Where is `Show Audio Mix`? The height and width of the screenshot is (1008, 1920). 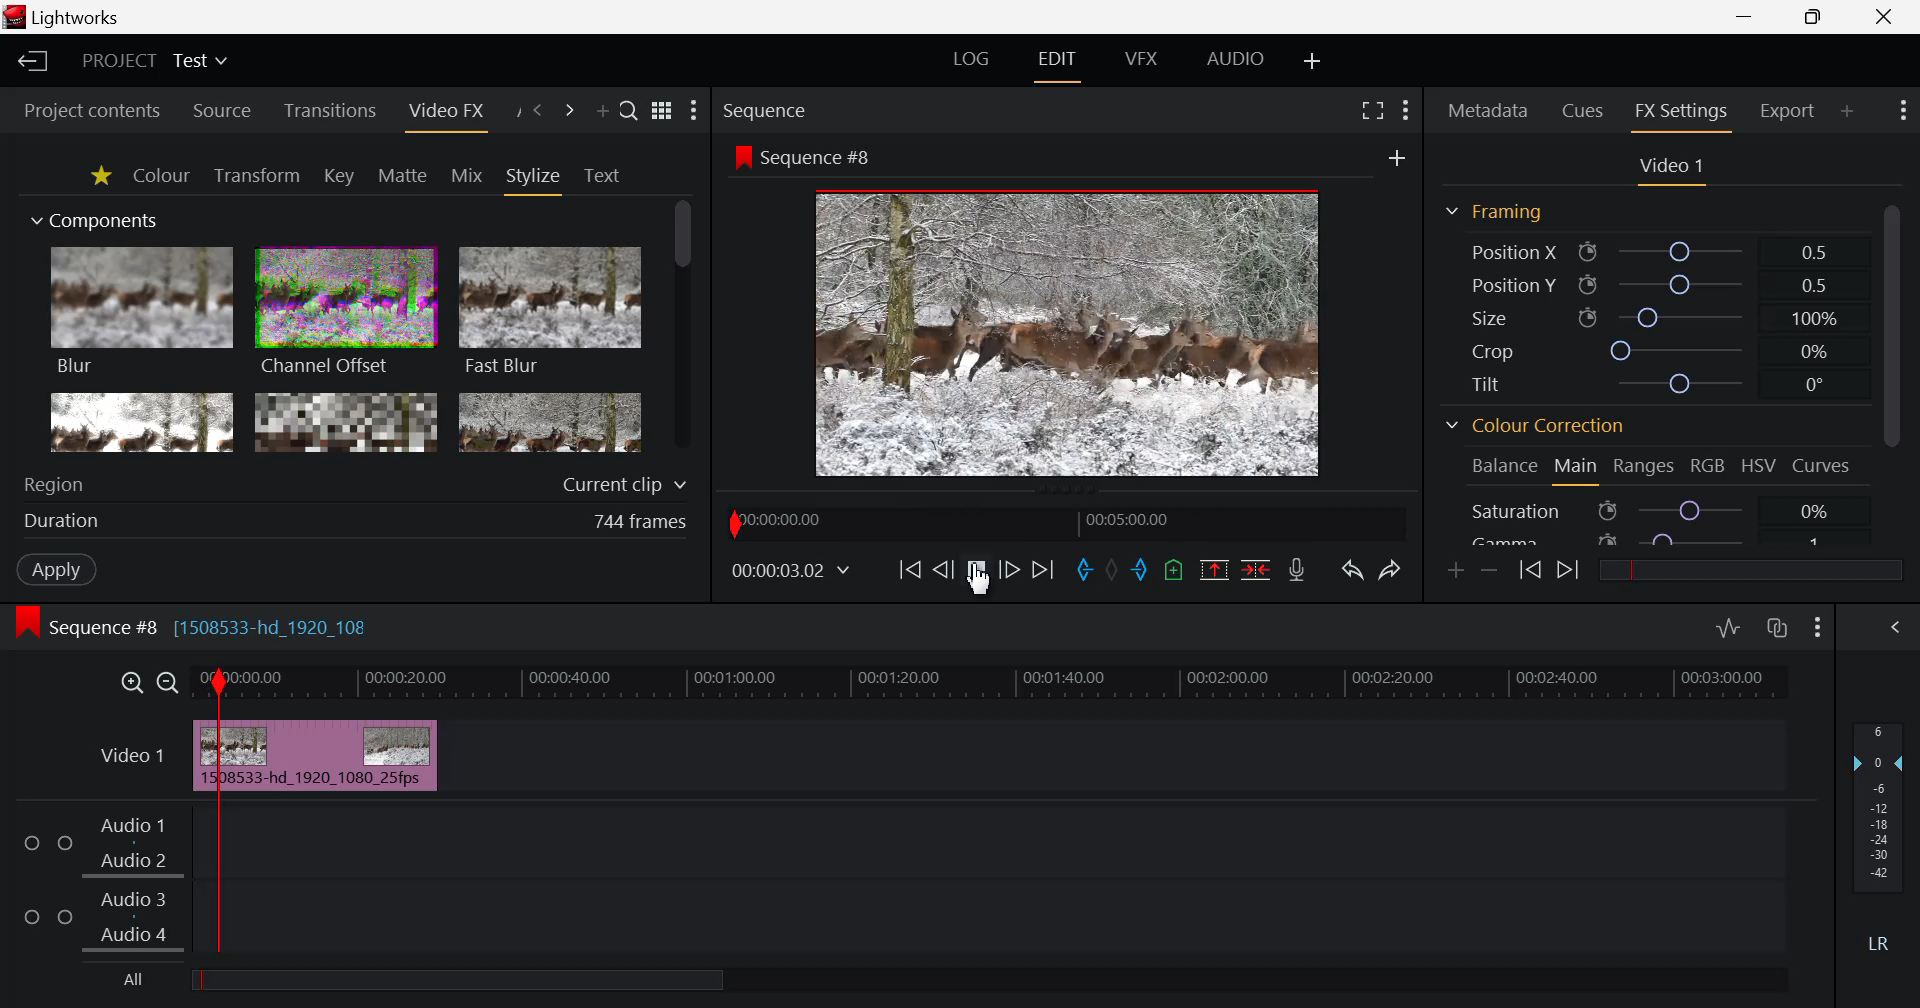 Show Audio Mix is located at coordinates (1897, 628).